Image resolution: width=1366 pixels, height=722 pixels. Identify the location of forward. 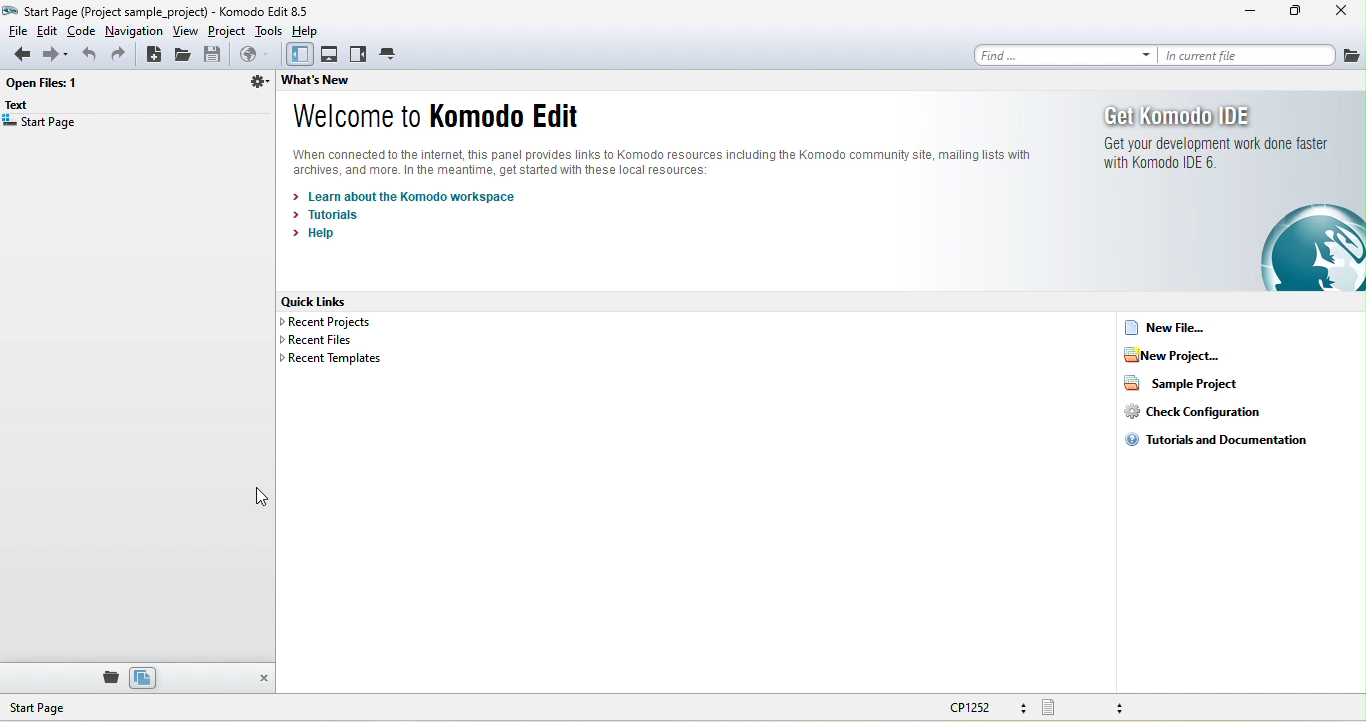
(54, 56).